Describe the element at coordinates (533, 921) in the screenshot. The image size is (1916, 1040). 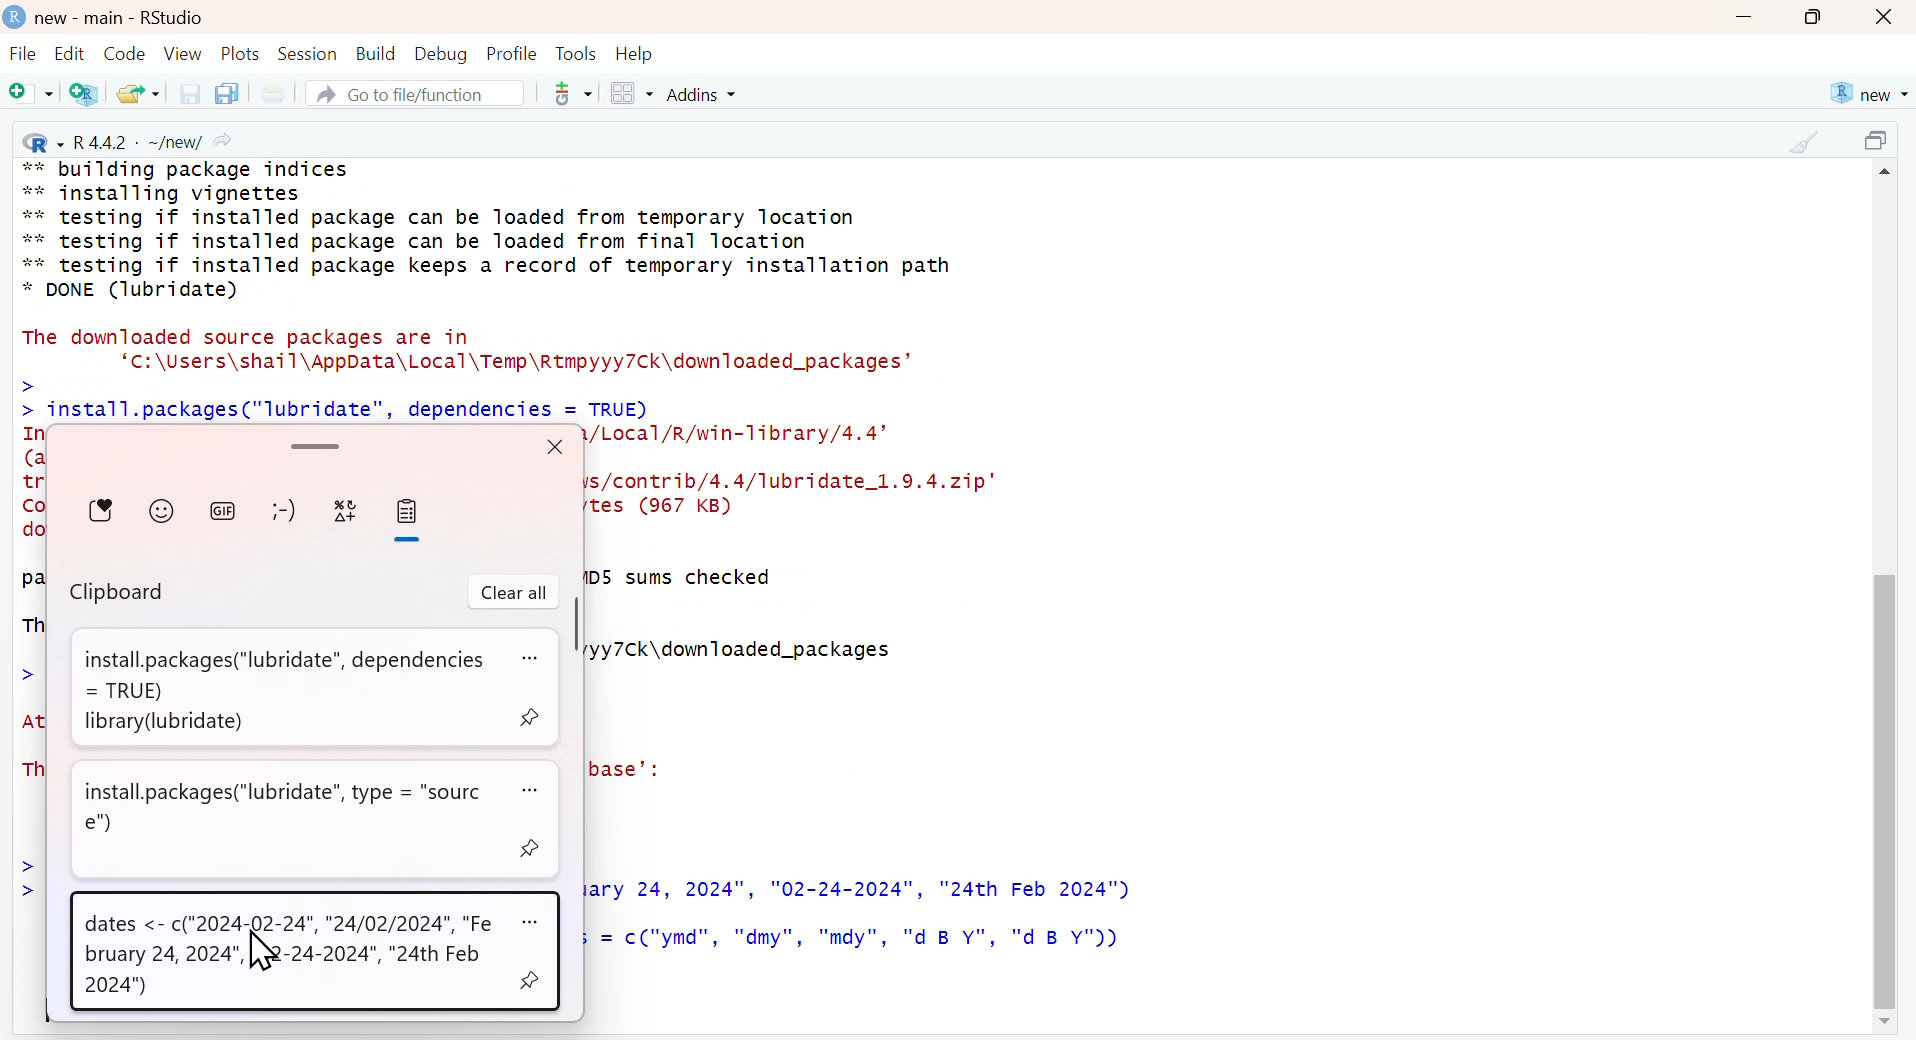
I see `more options` at that location.